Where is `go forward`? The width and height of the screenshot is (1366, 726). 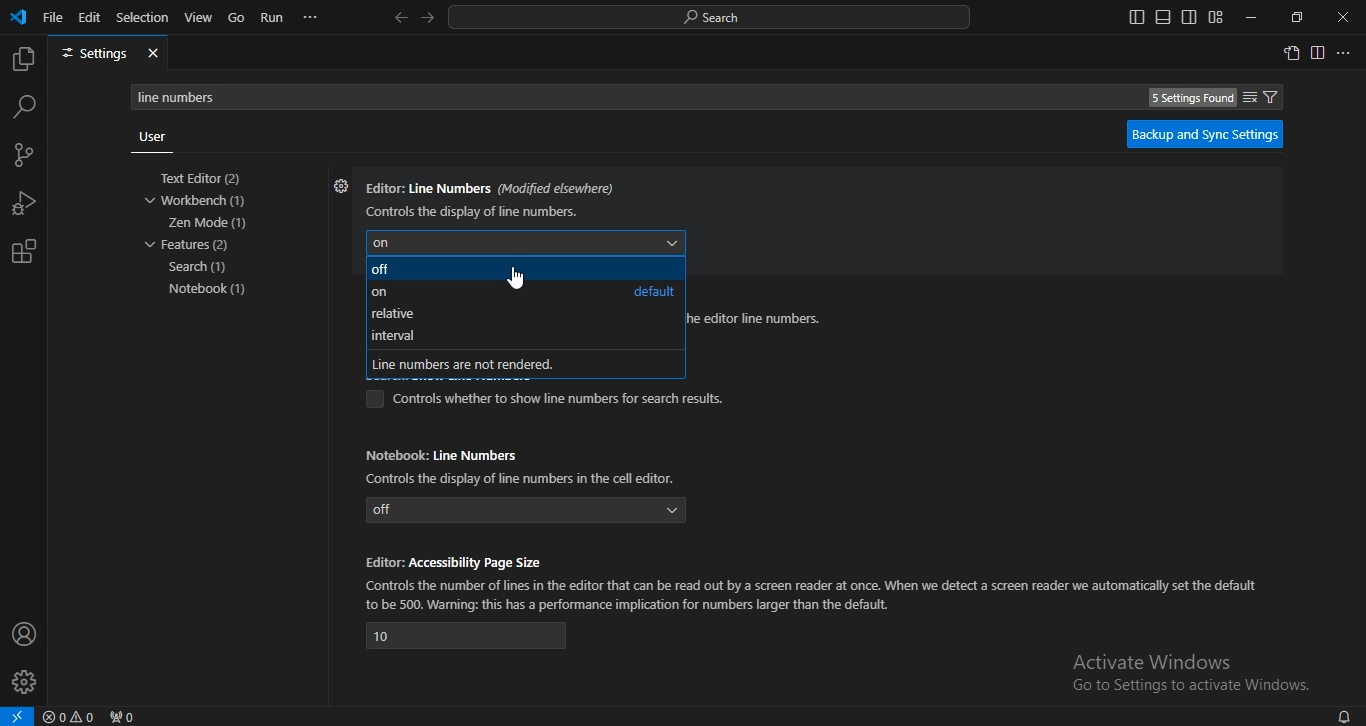 go forward is located at coordinates (429, 16).